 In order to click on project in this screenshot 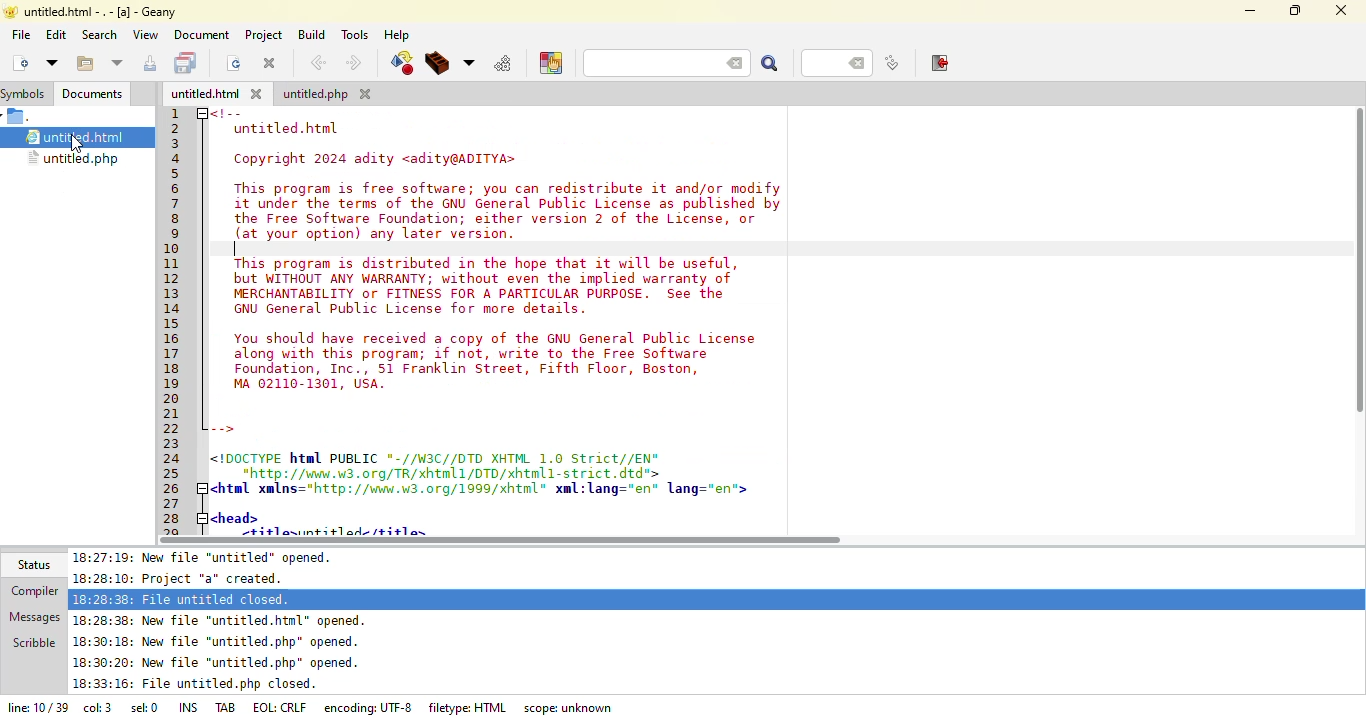, I will do `click(264, 35)`.